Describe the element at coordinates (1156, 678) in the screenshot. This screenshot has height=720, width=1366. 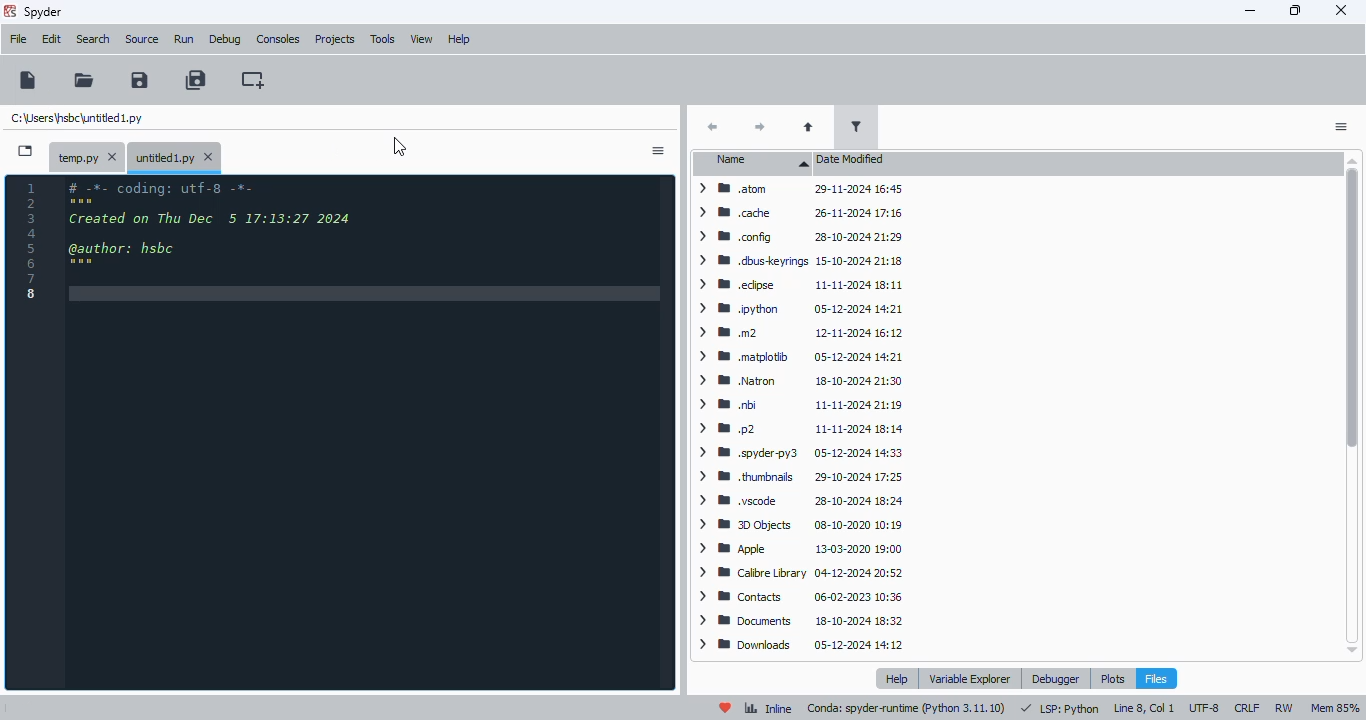
I see `files` at that location.